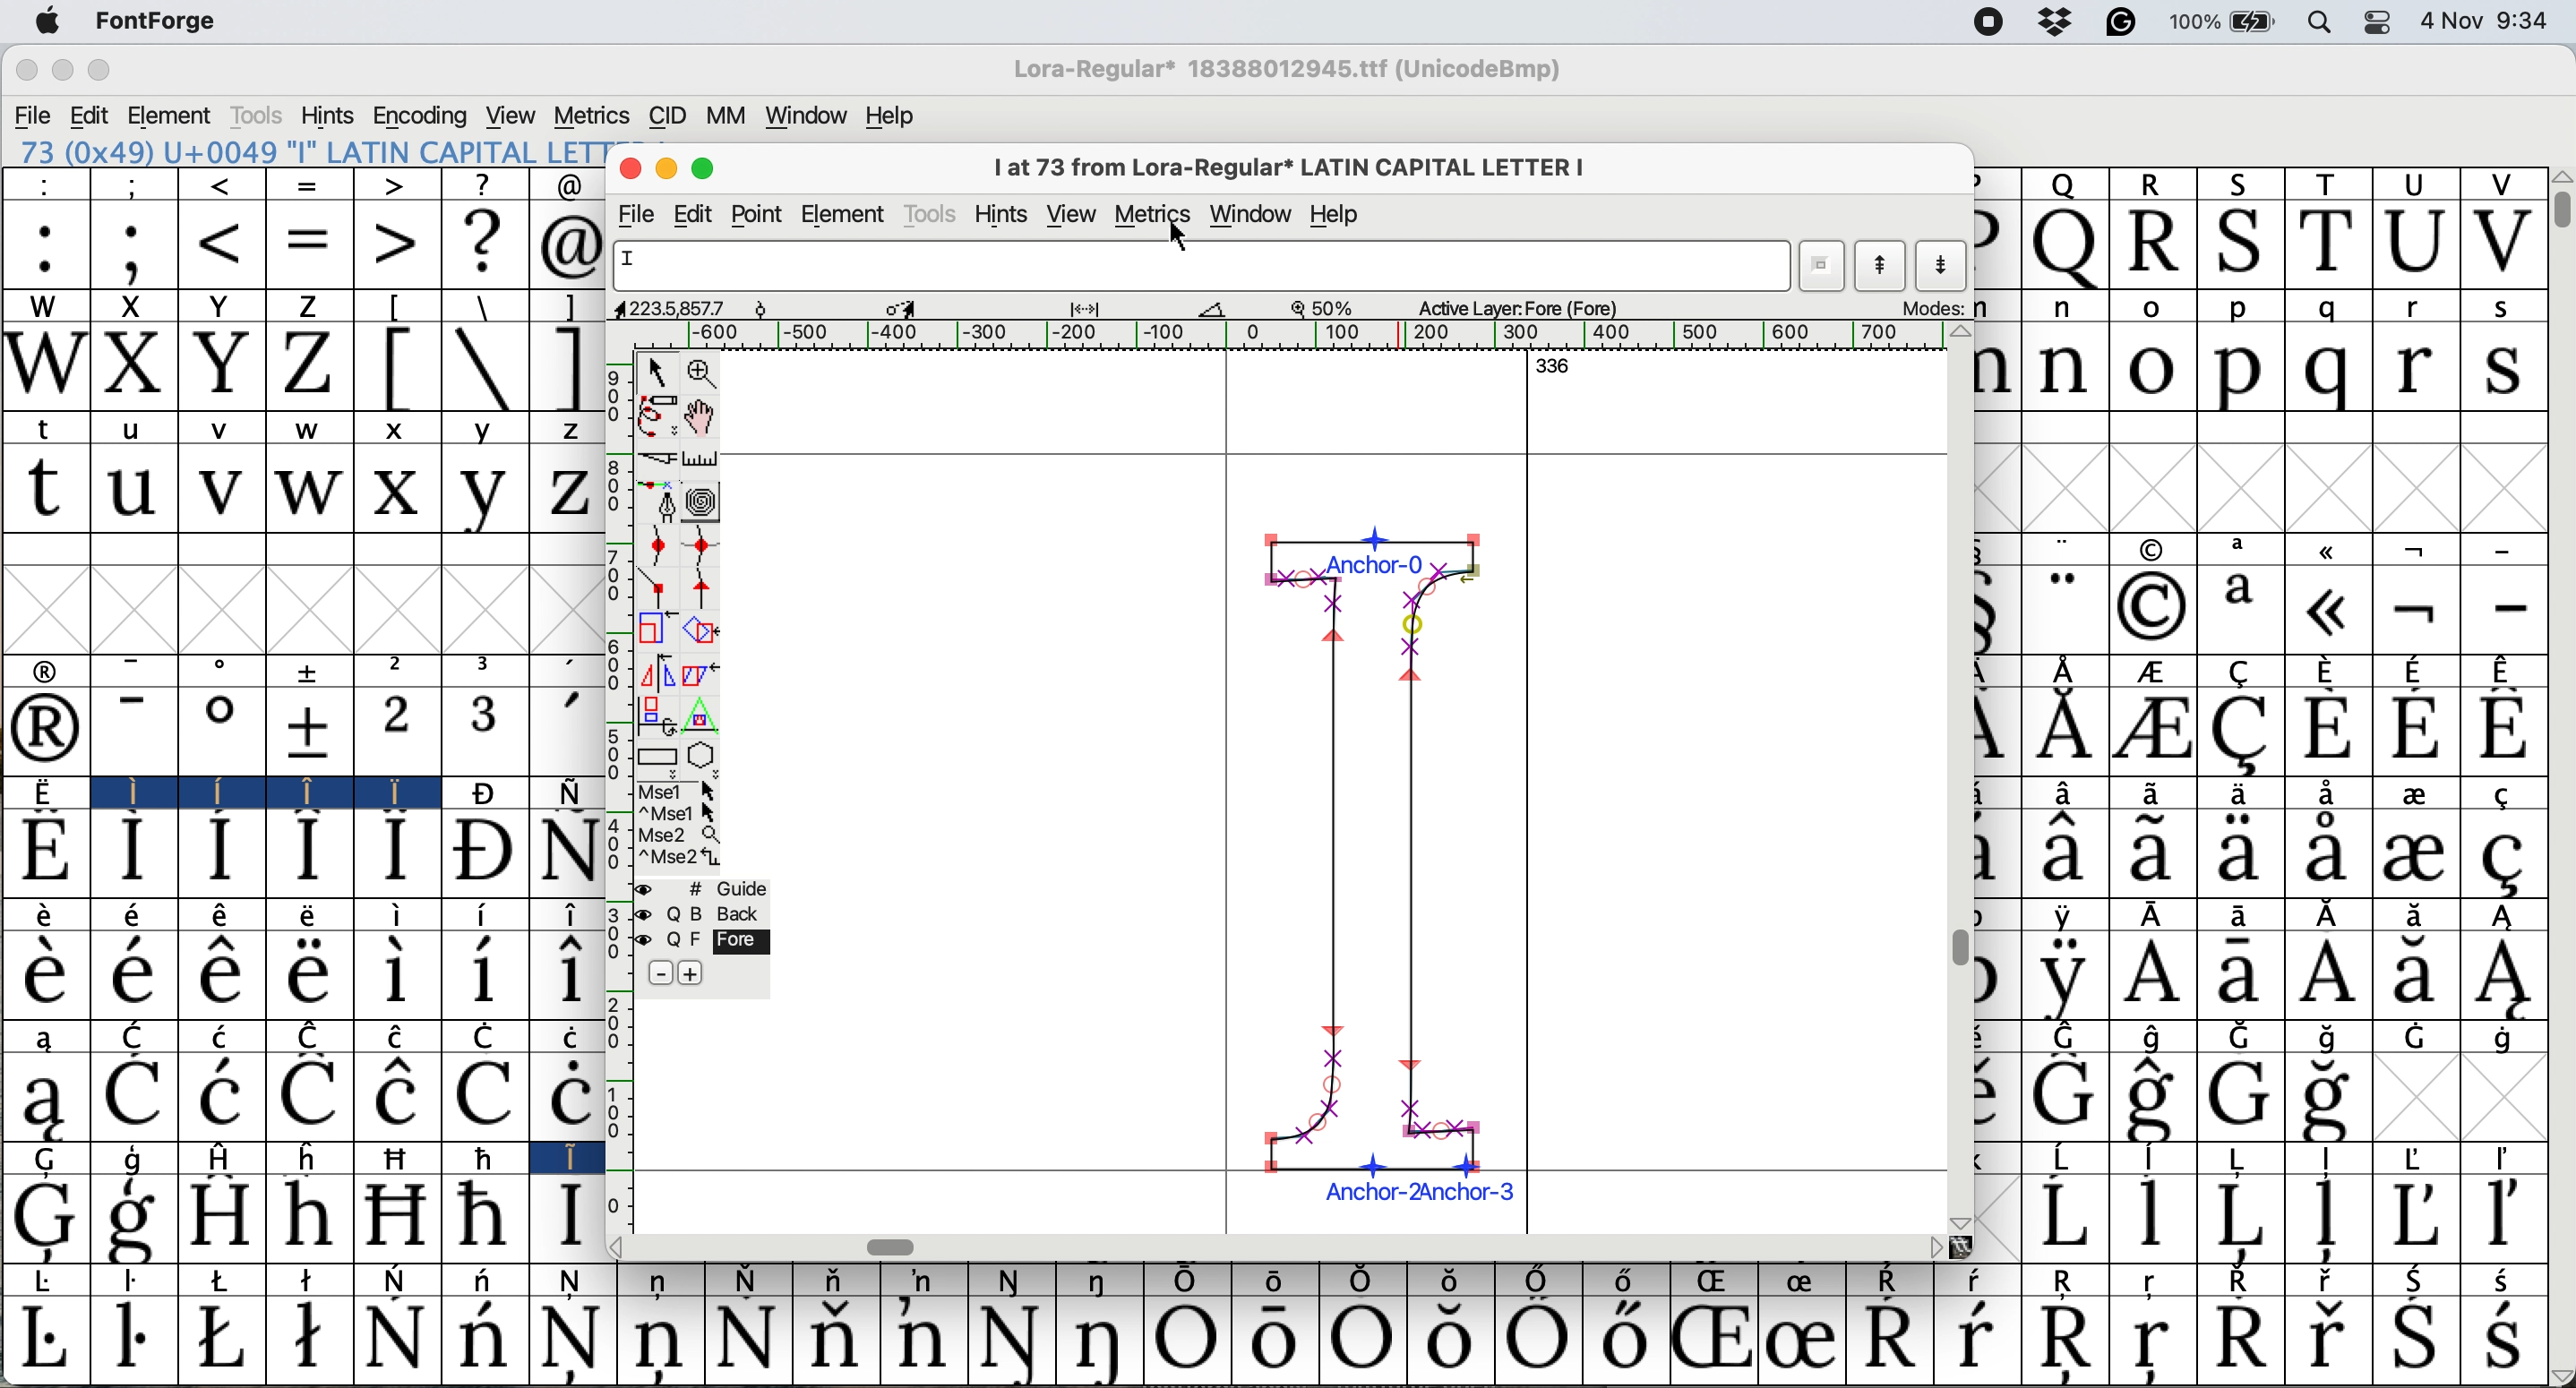  Describe the element at coordinates (2153, 185) in the screenshot. I see `R` at that location.